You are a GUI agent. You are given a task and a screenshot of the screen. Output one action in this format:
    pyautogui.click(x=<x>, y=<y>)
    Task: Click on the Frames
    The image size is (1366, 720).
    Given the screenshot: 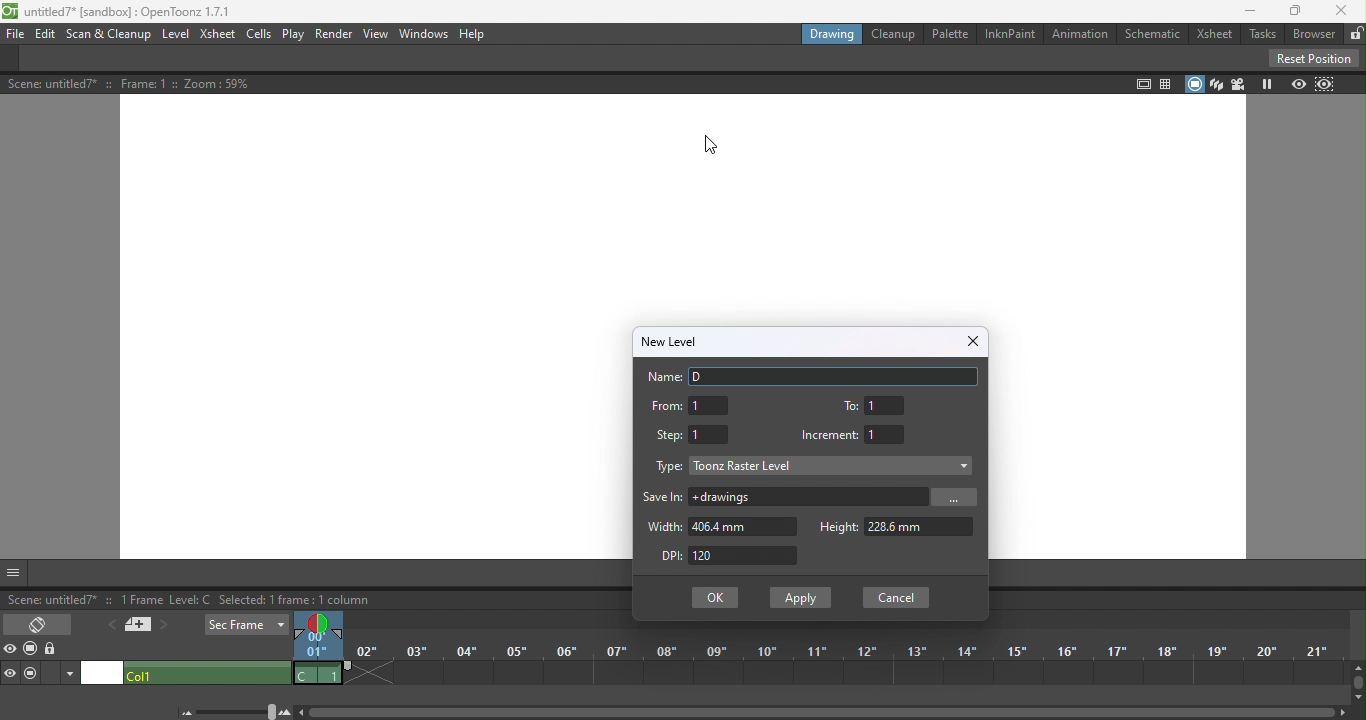 What is the action you would take?
    pyautogui.click(x=850, y=665)
    